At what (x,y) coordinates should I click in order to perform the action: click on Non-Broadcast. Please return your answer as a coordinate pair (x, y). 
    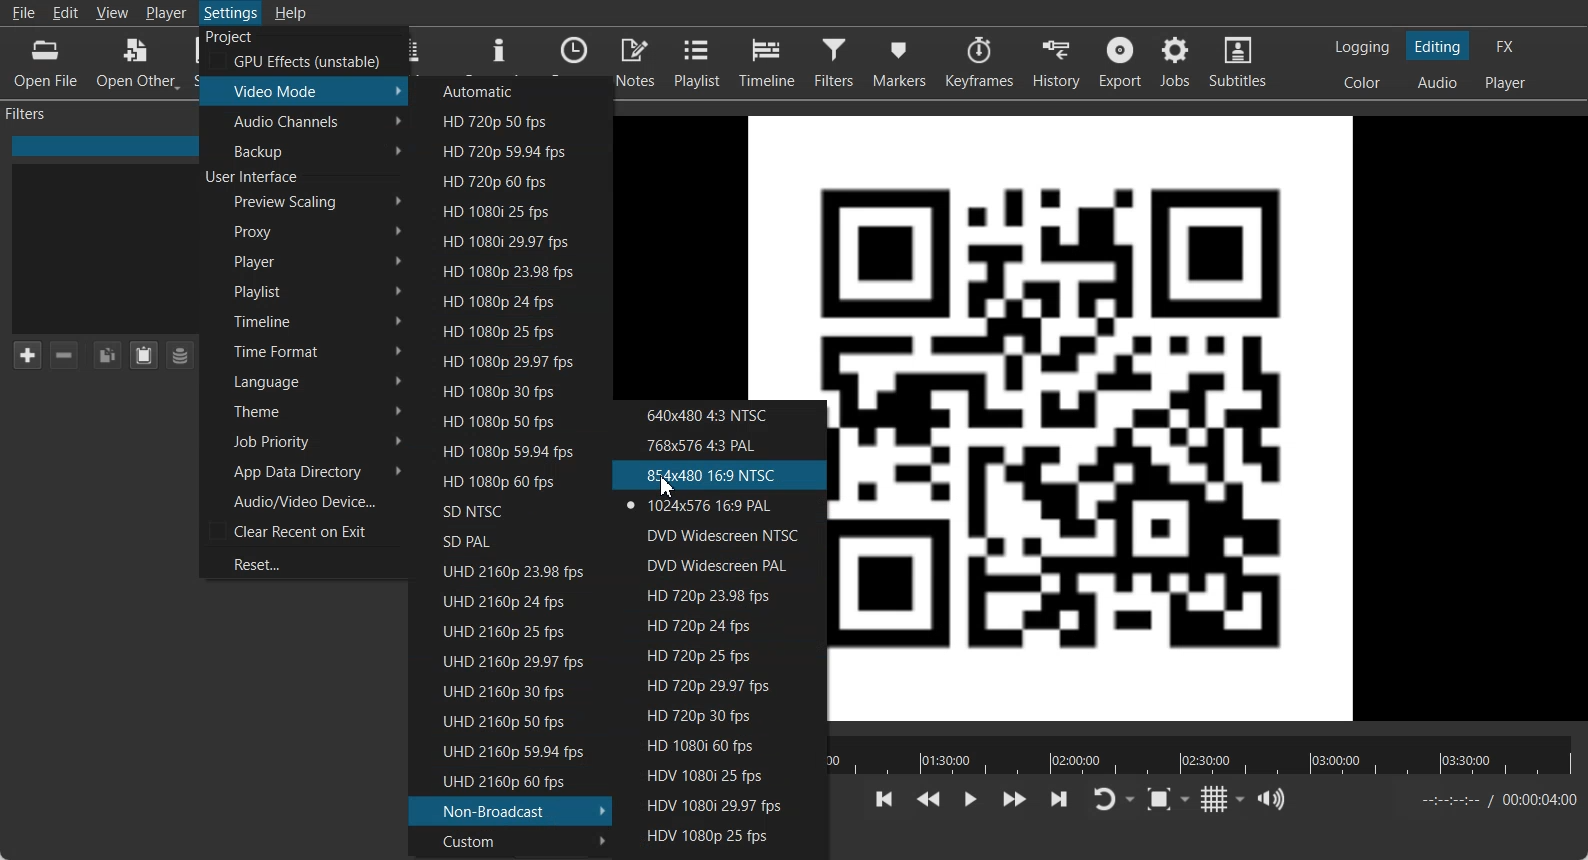
    Looking at the image, I should click on (511, 810).